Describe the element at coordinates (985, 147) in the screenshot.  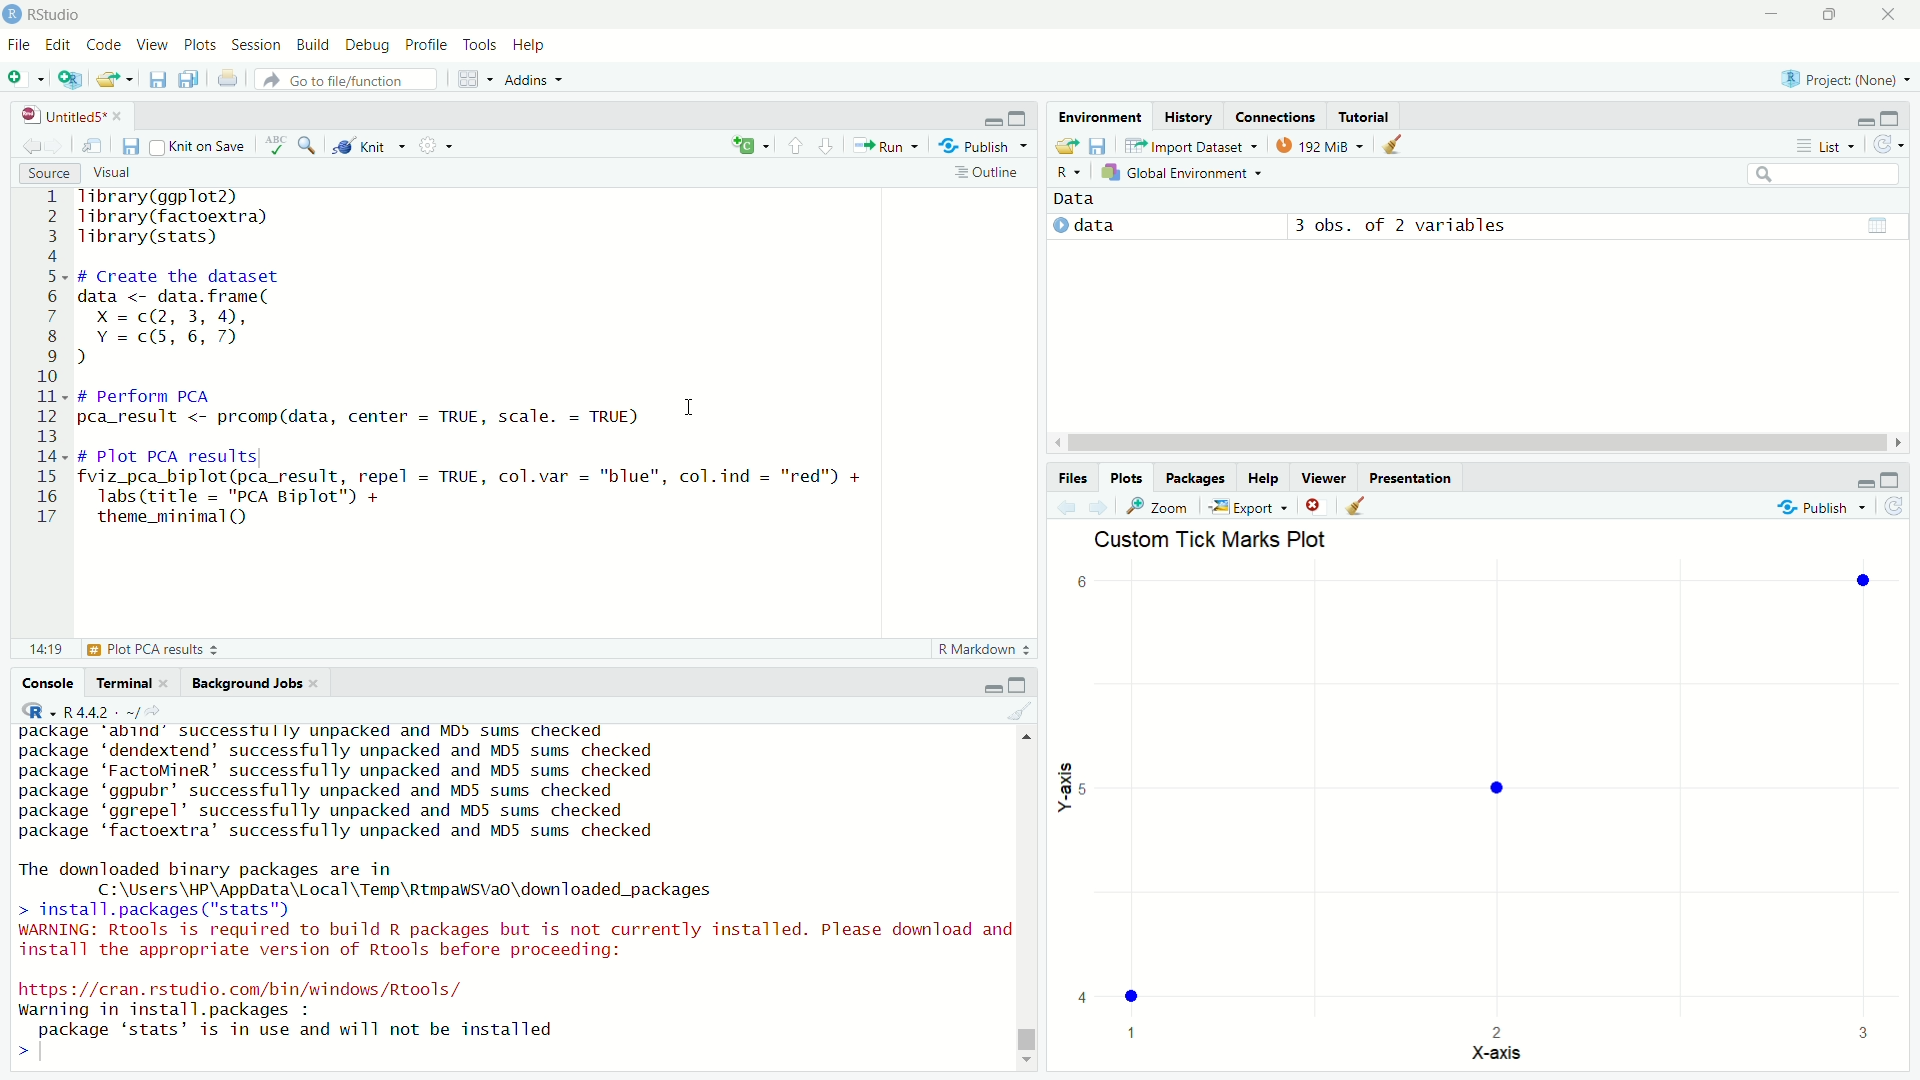
I see `publish` at that location.